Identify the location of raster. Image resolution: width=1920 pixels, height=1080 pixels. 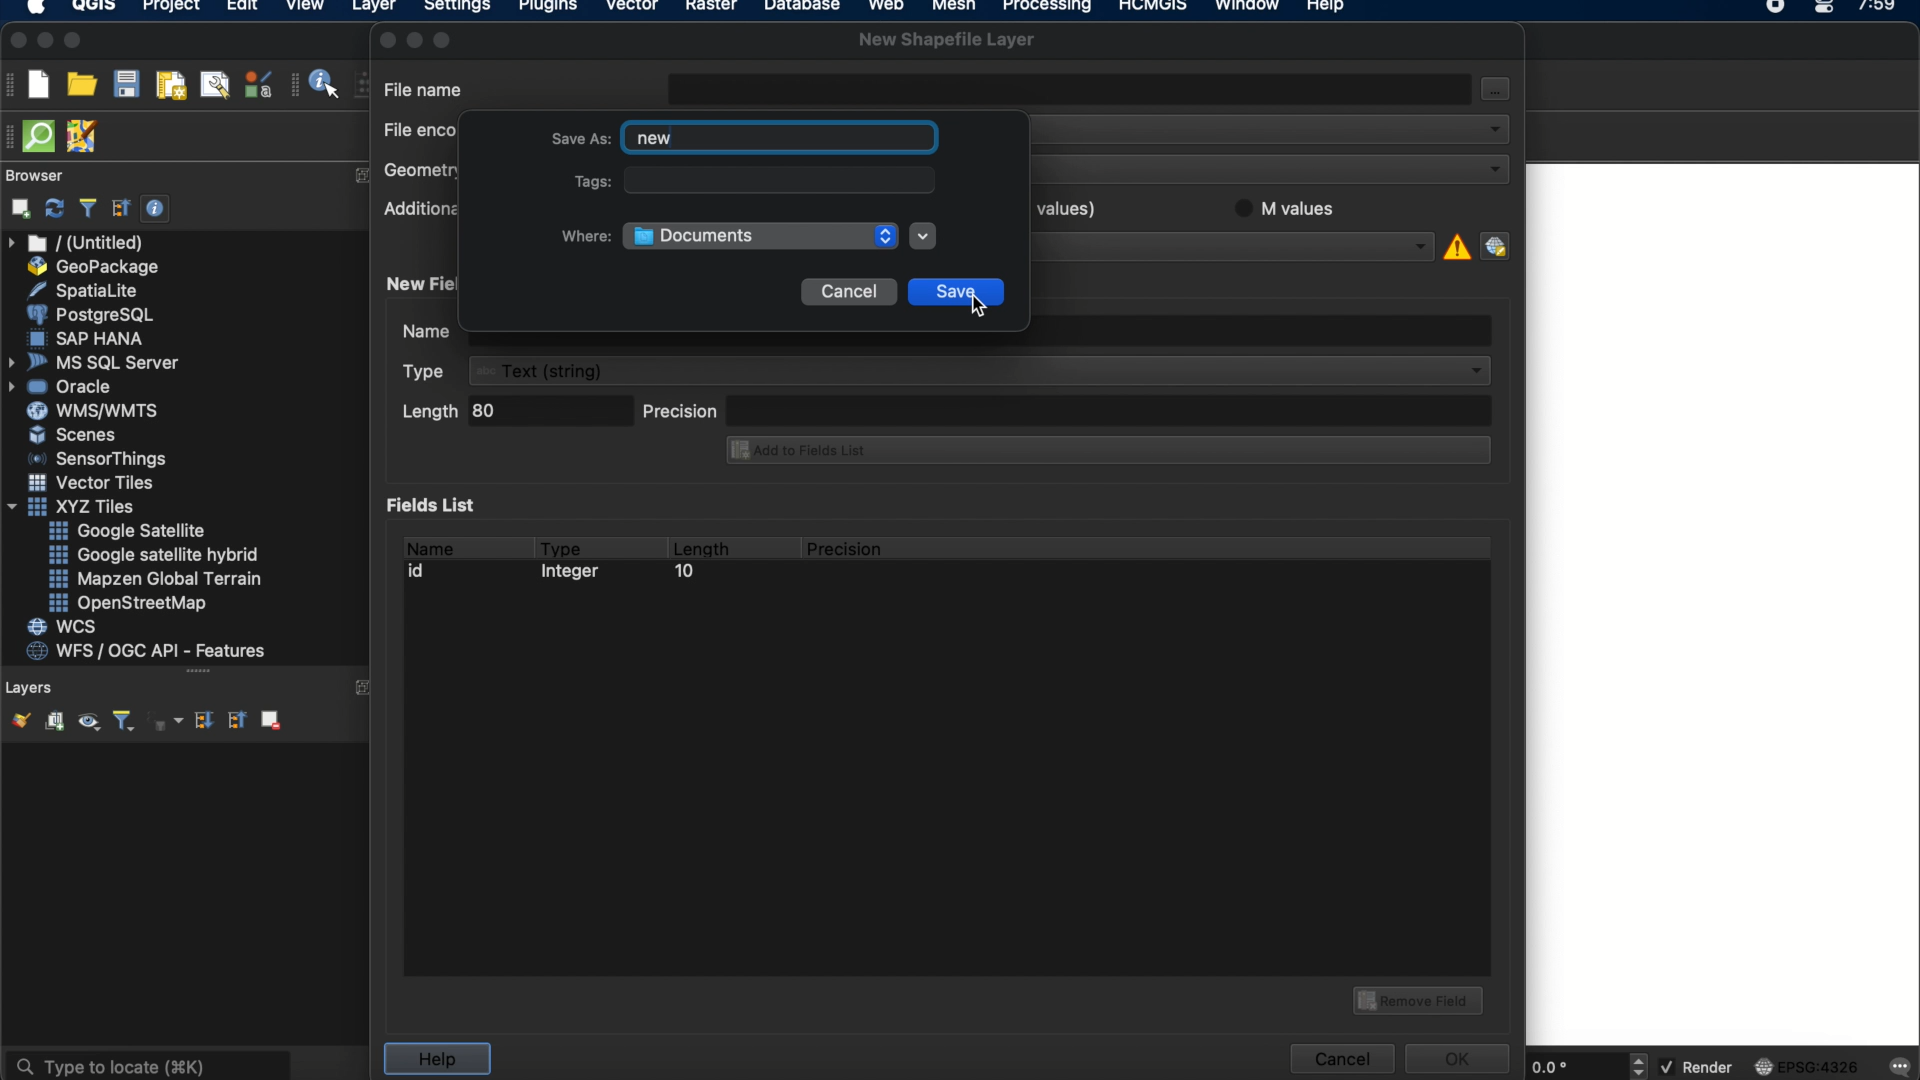
(709, 8).